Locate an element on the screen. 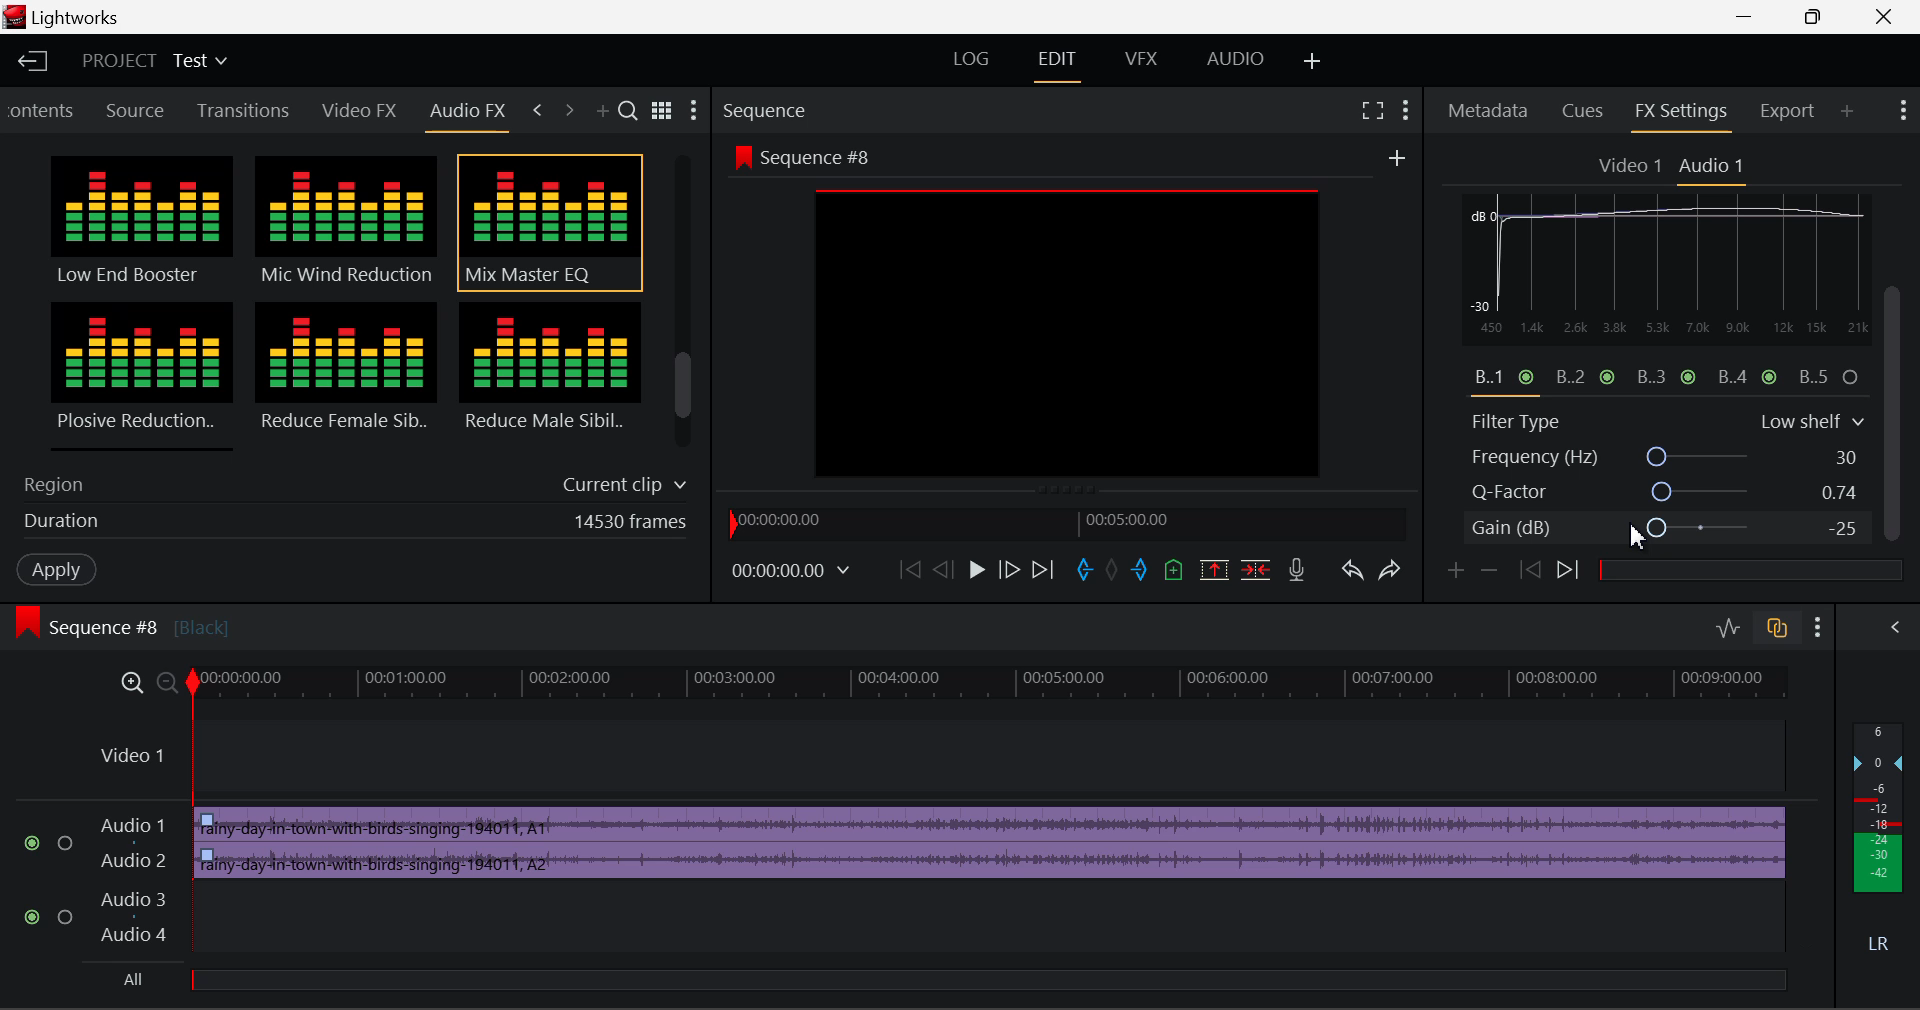 The height and width of the screenshot is (1010, 1920). Duration is located at coordinates (349, 525).